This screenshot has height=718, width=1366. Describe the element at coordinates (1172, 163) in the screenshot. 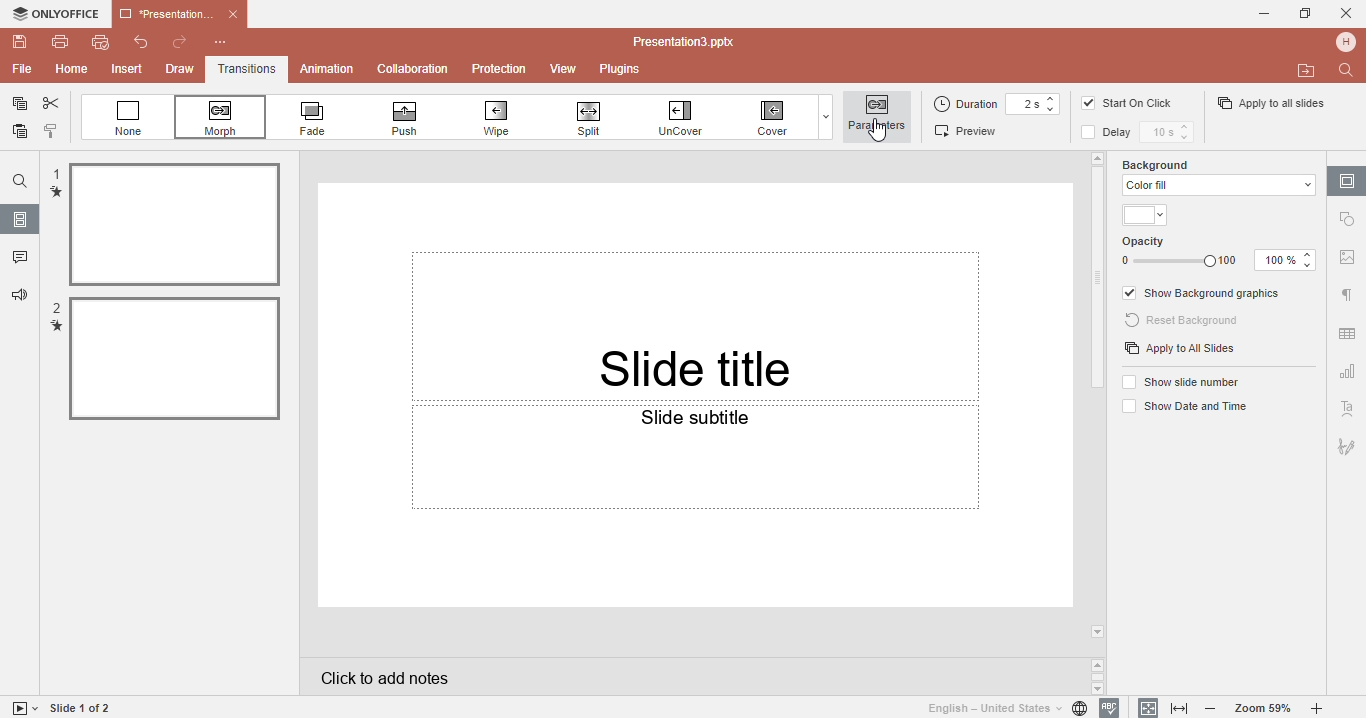

I see `Background` at that location.